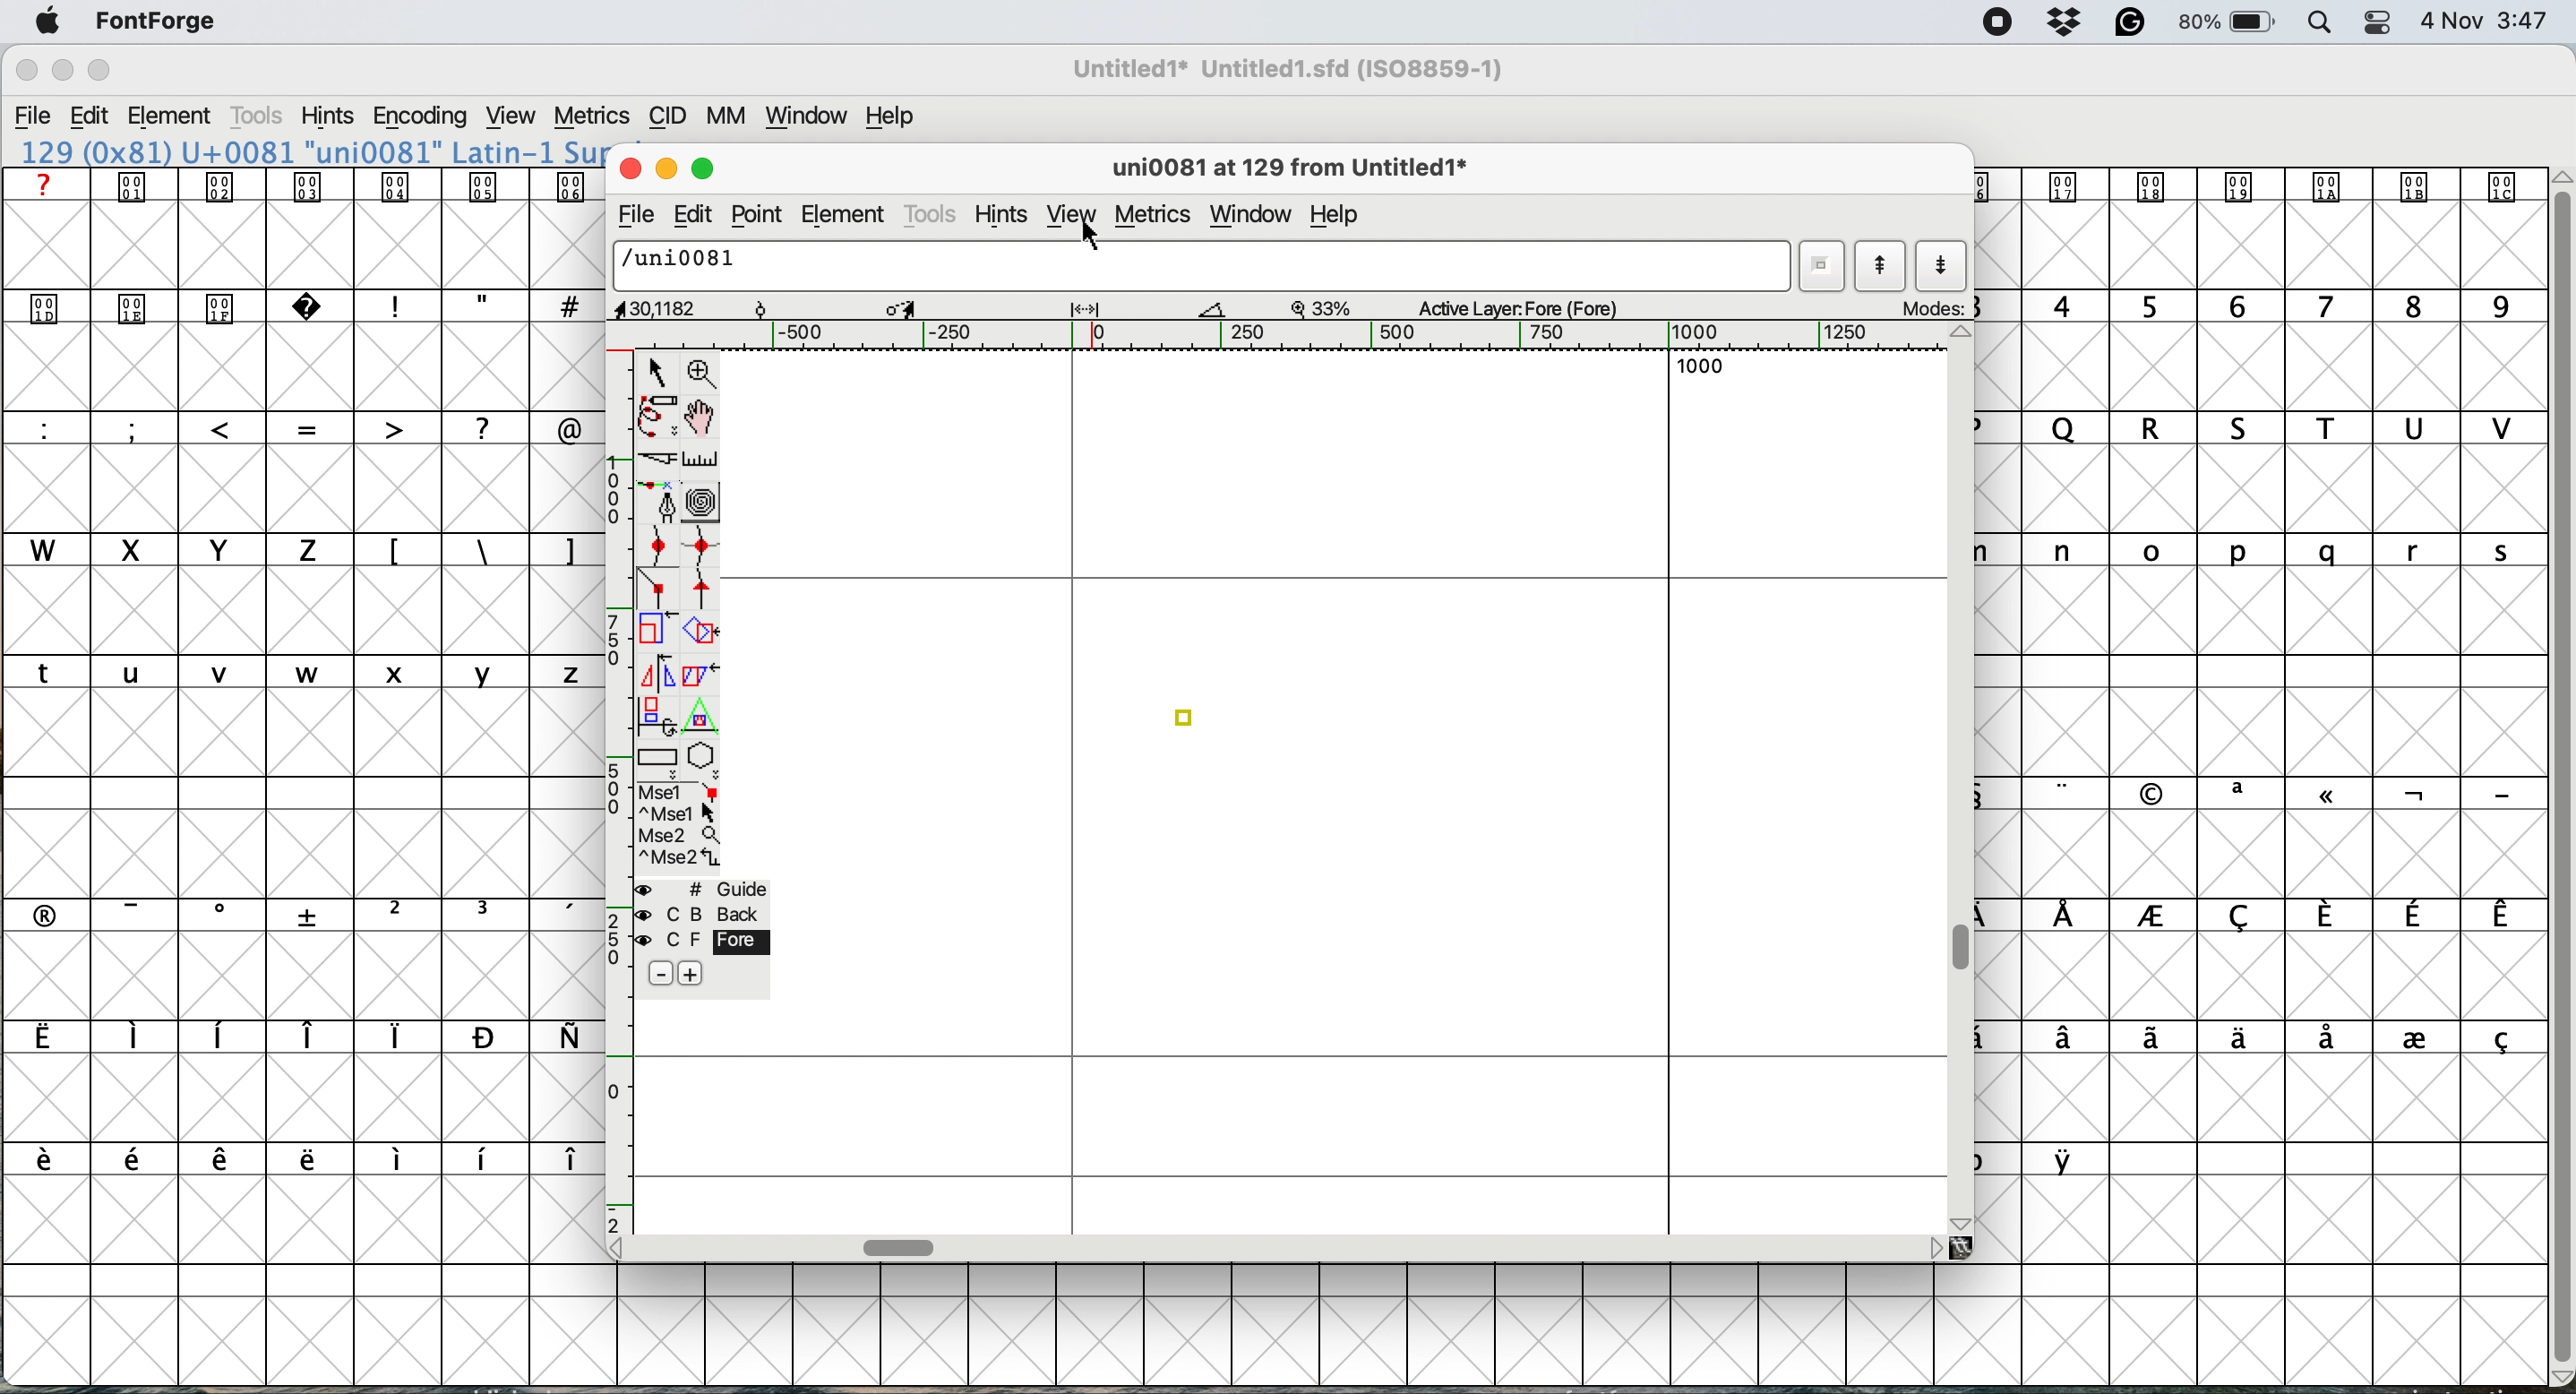 This screenshot has width=2576, height=1394. Describe the element at coordinates (1700, 367) in the screenshot. I see `1000` at that location.